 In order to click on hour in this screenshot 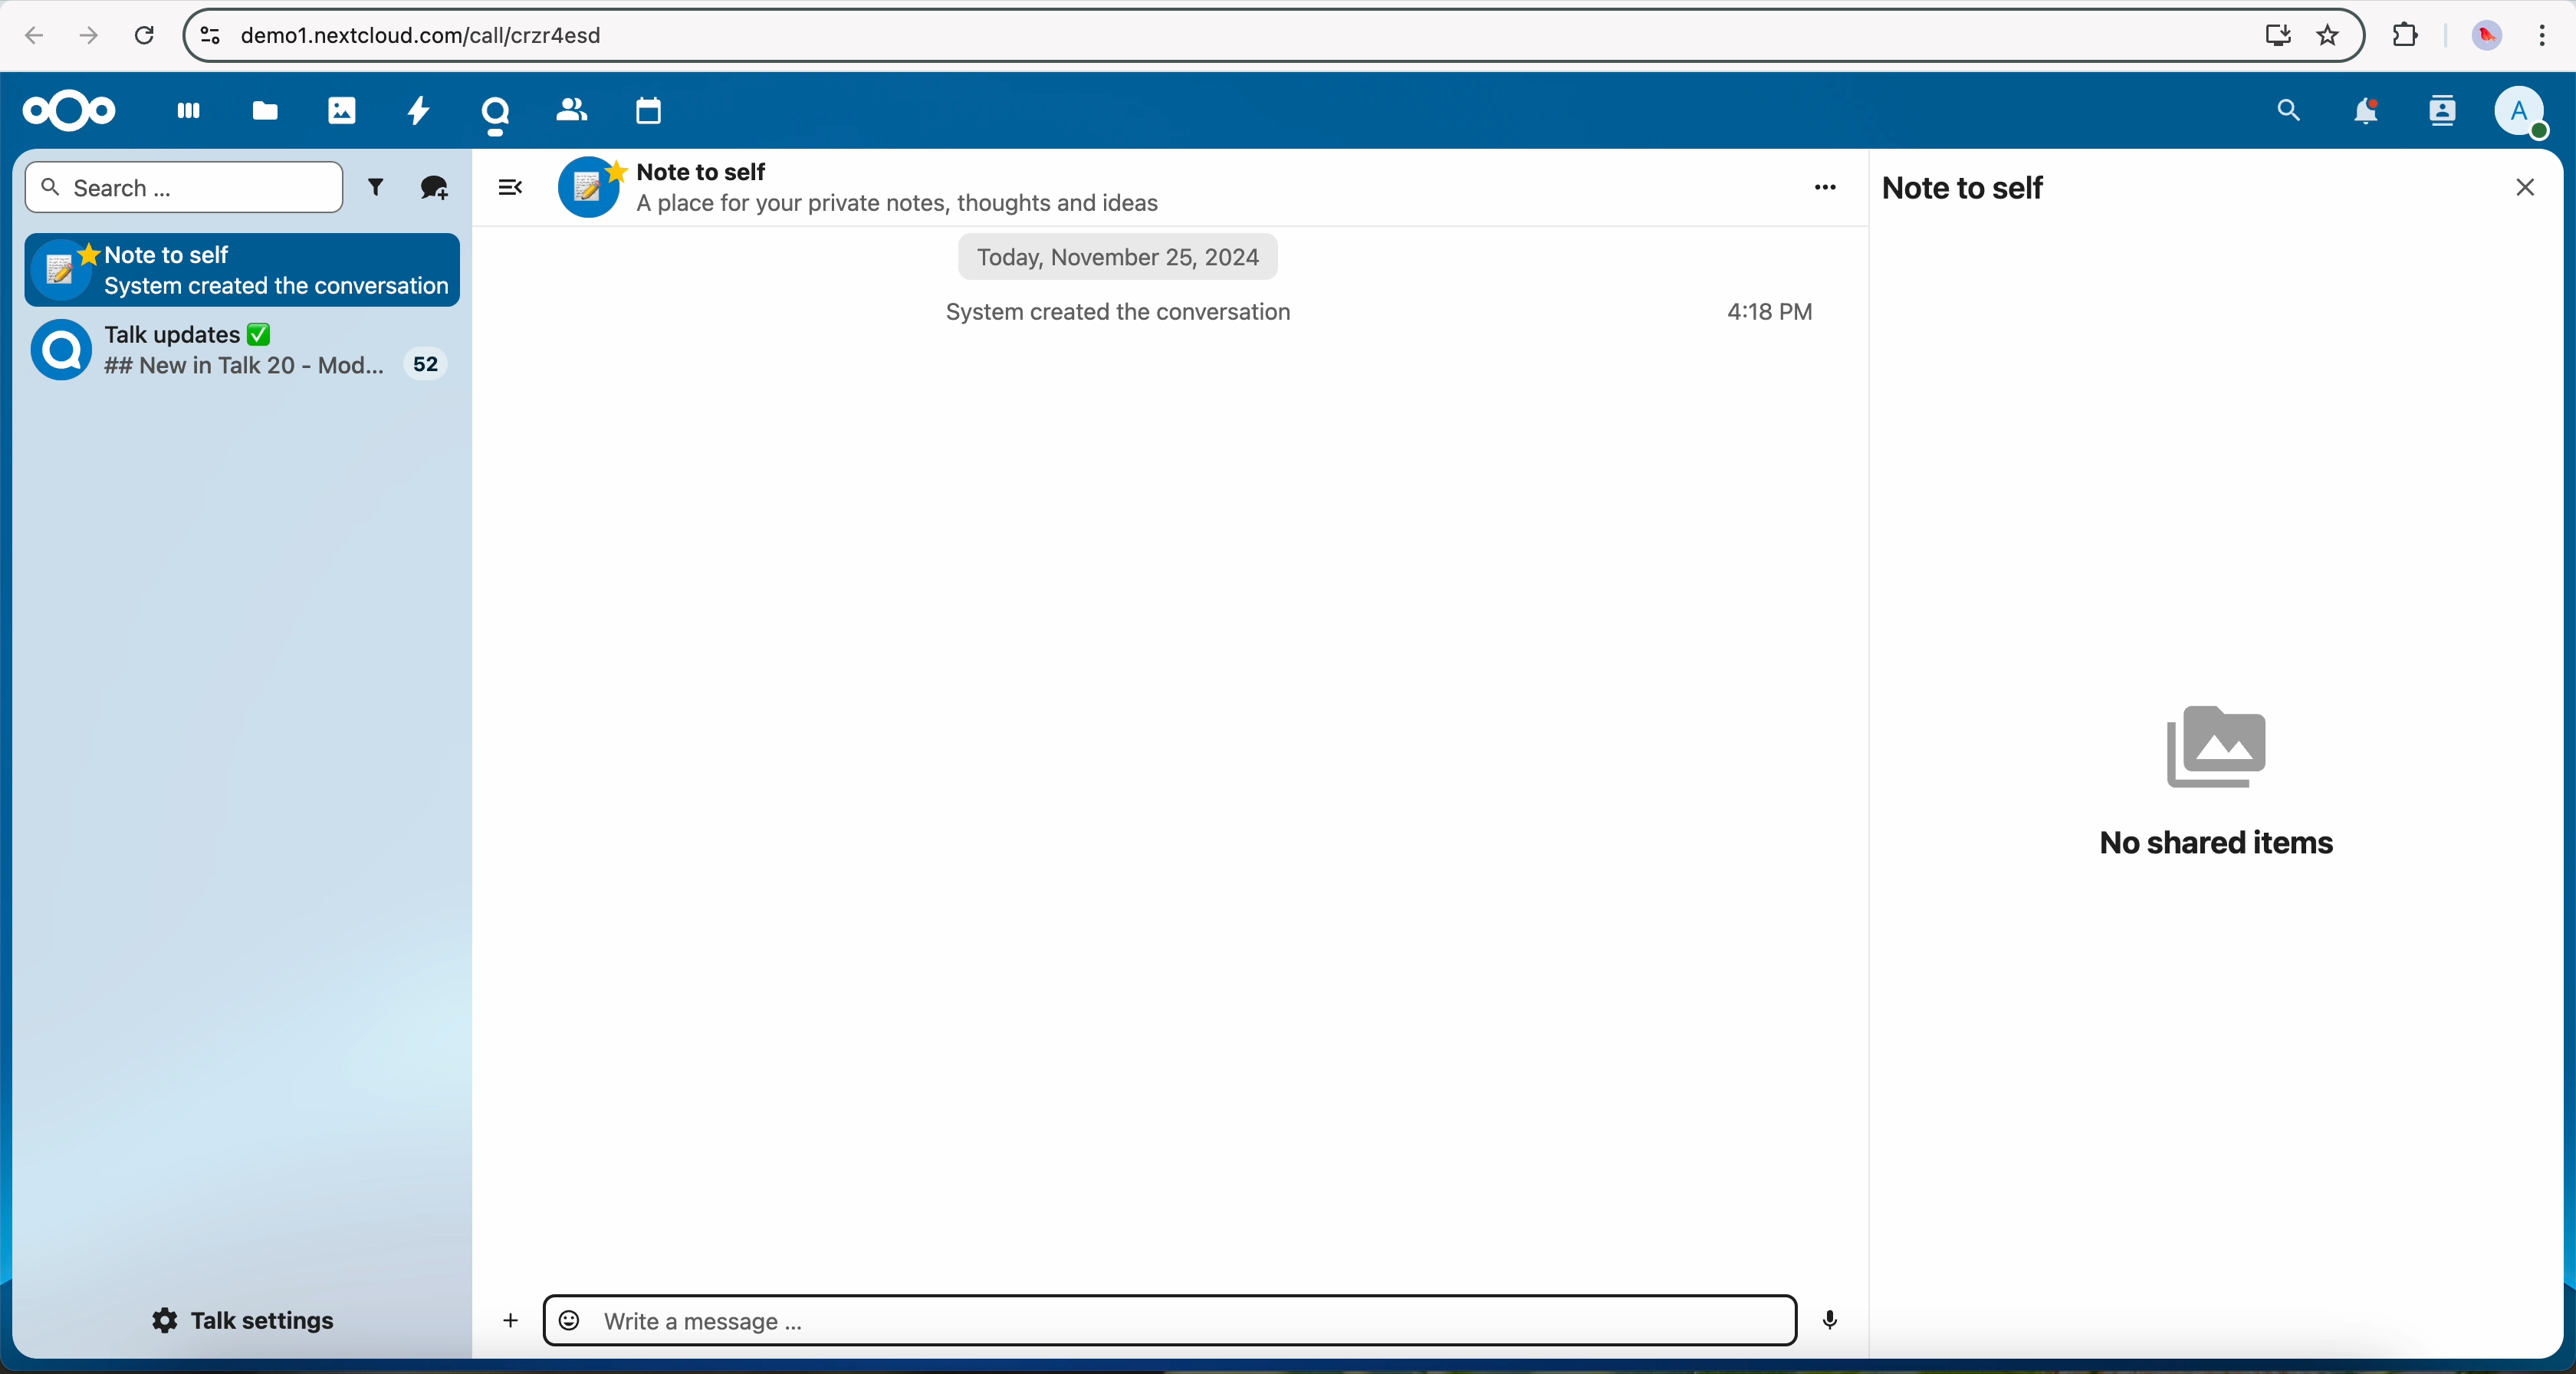, I will do `click(1774, 313)`.